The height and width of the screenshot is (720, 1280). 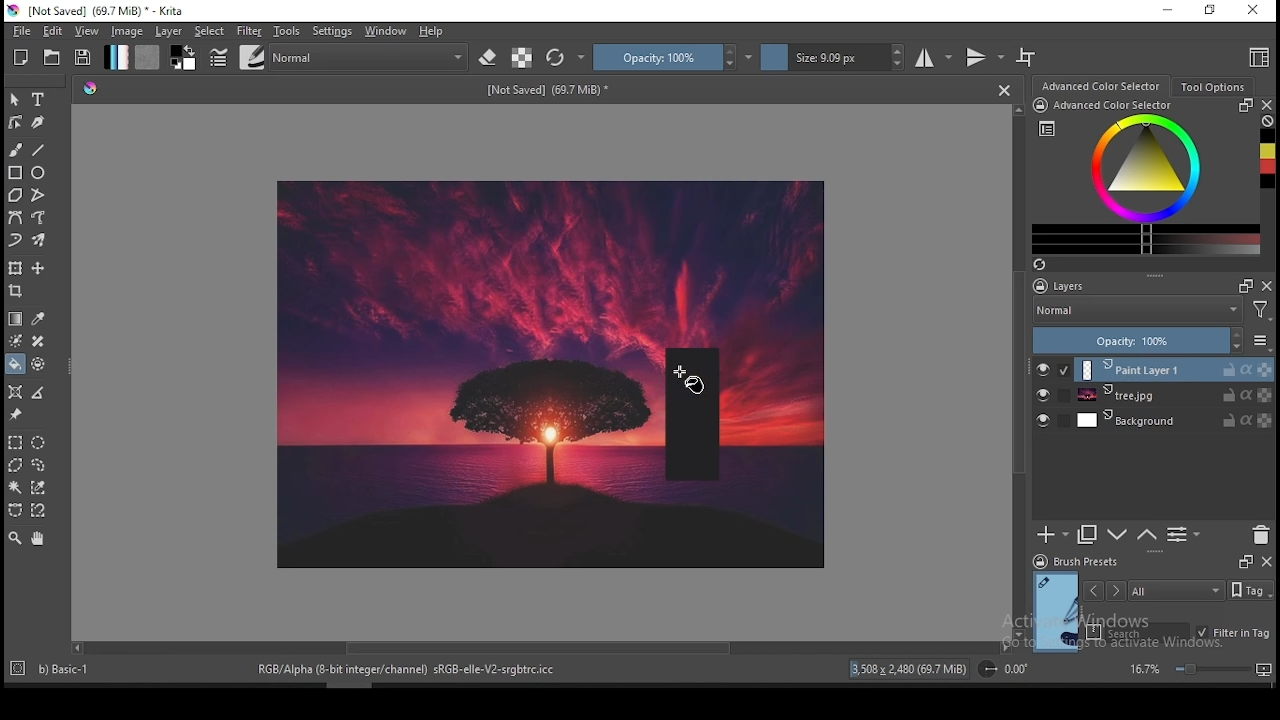 What do you see at coordinates (40, 511) in the screenshot?
I see `magnetic curve selection tool` at bounding box center [40, 511].